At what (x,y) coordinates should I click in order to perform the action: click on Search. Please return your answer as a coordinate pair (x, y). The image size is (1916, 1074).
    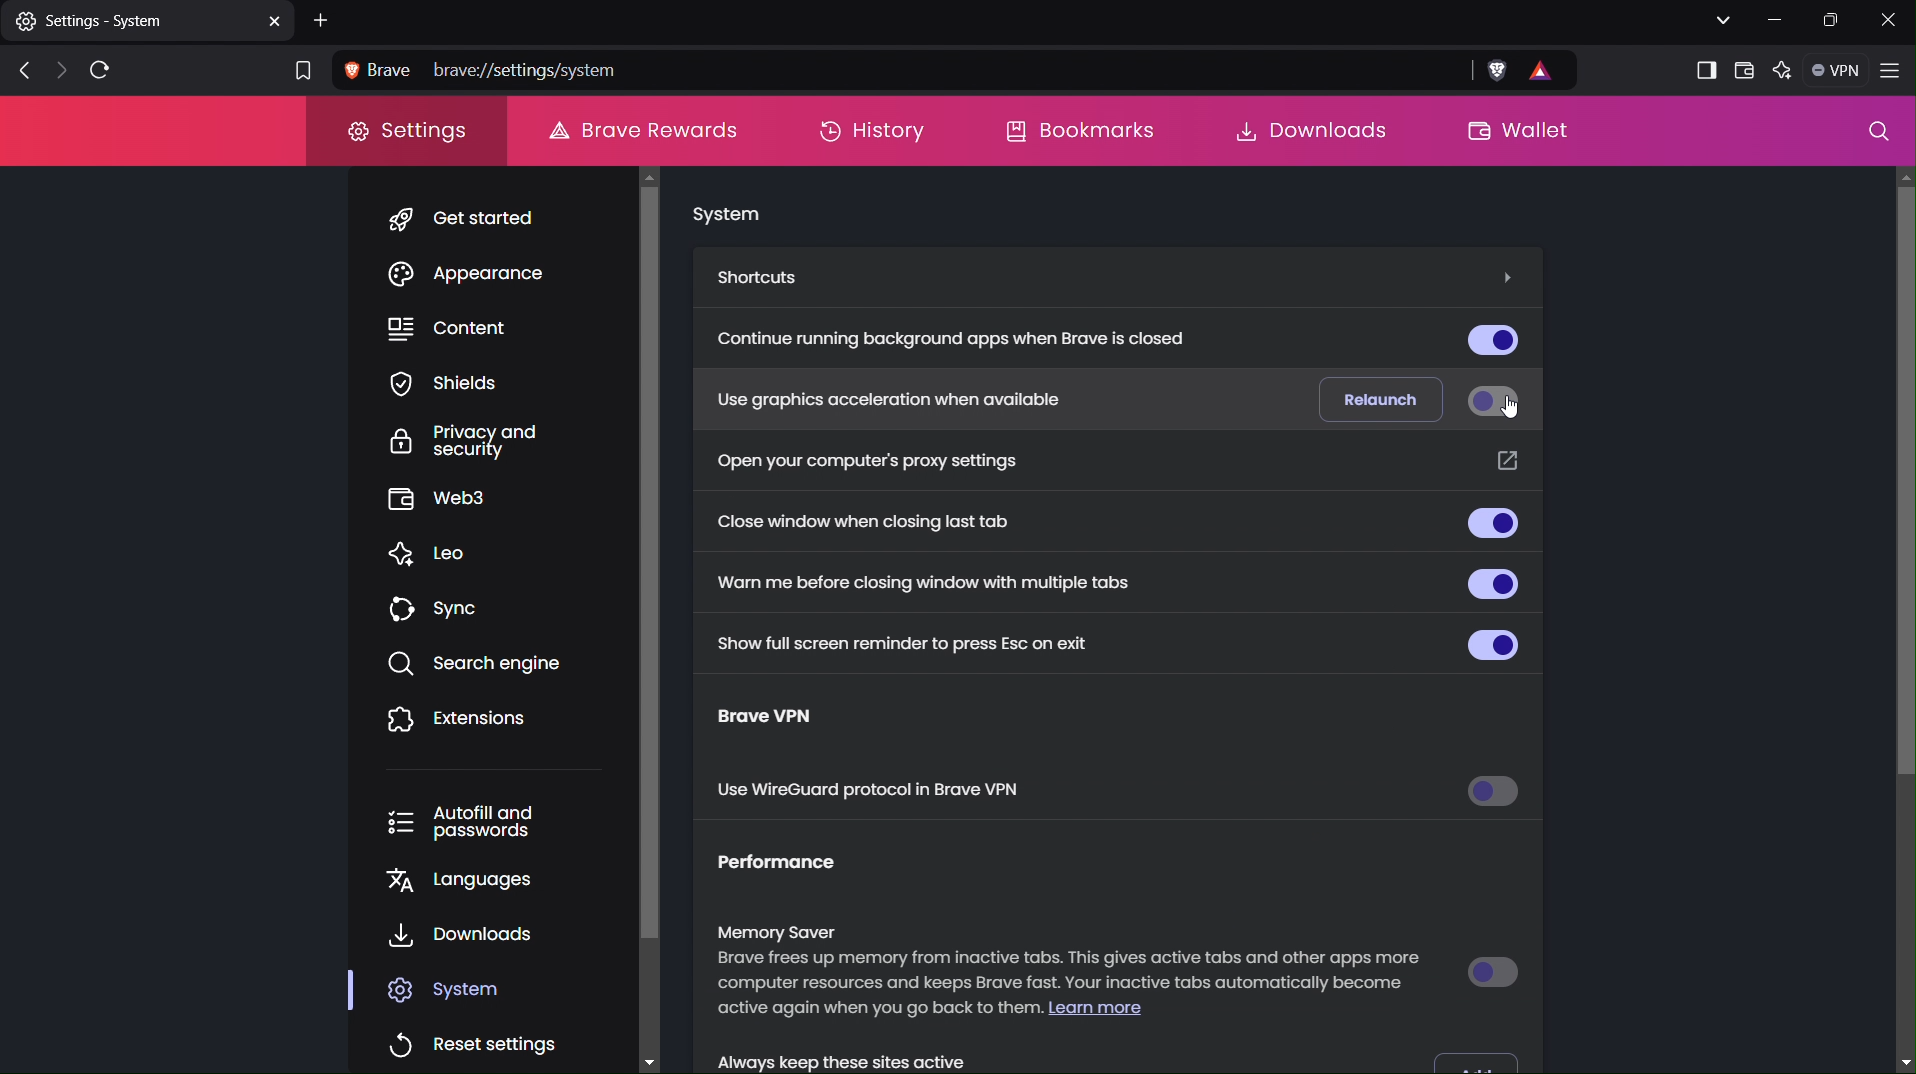
    Looking at the image, I should click on (1879, 135).